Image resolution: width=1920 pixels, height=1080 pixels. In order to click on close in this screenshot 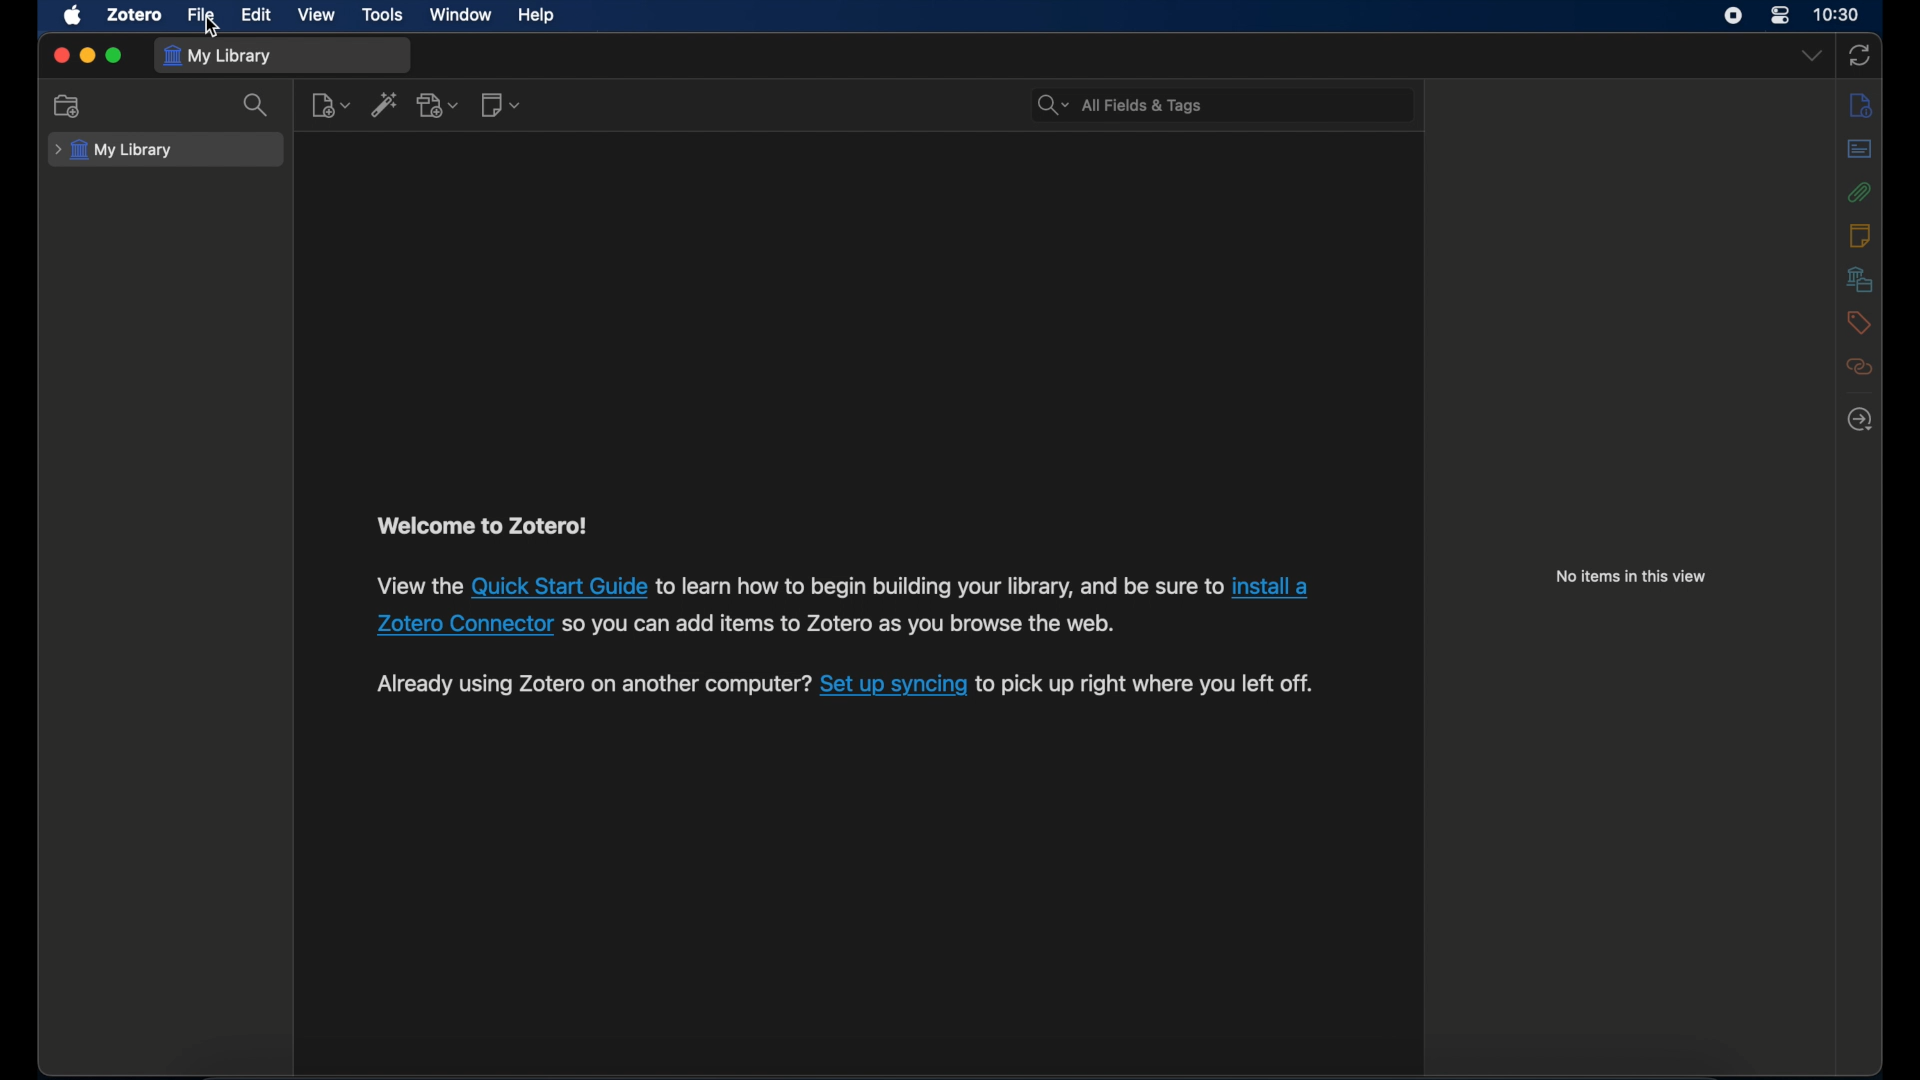, I will do `click(62, 55)`.